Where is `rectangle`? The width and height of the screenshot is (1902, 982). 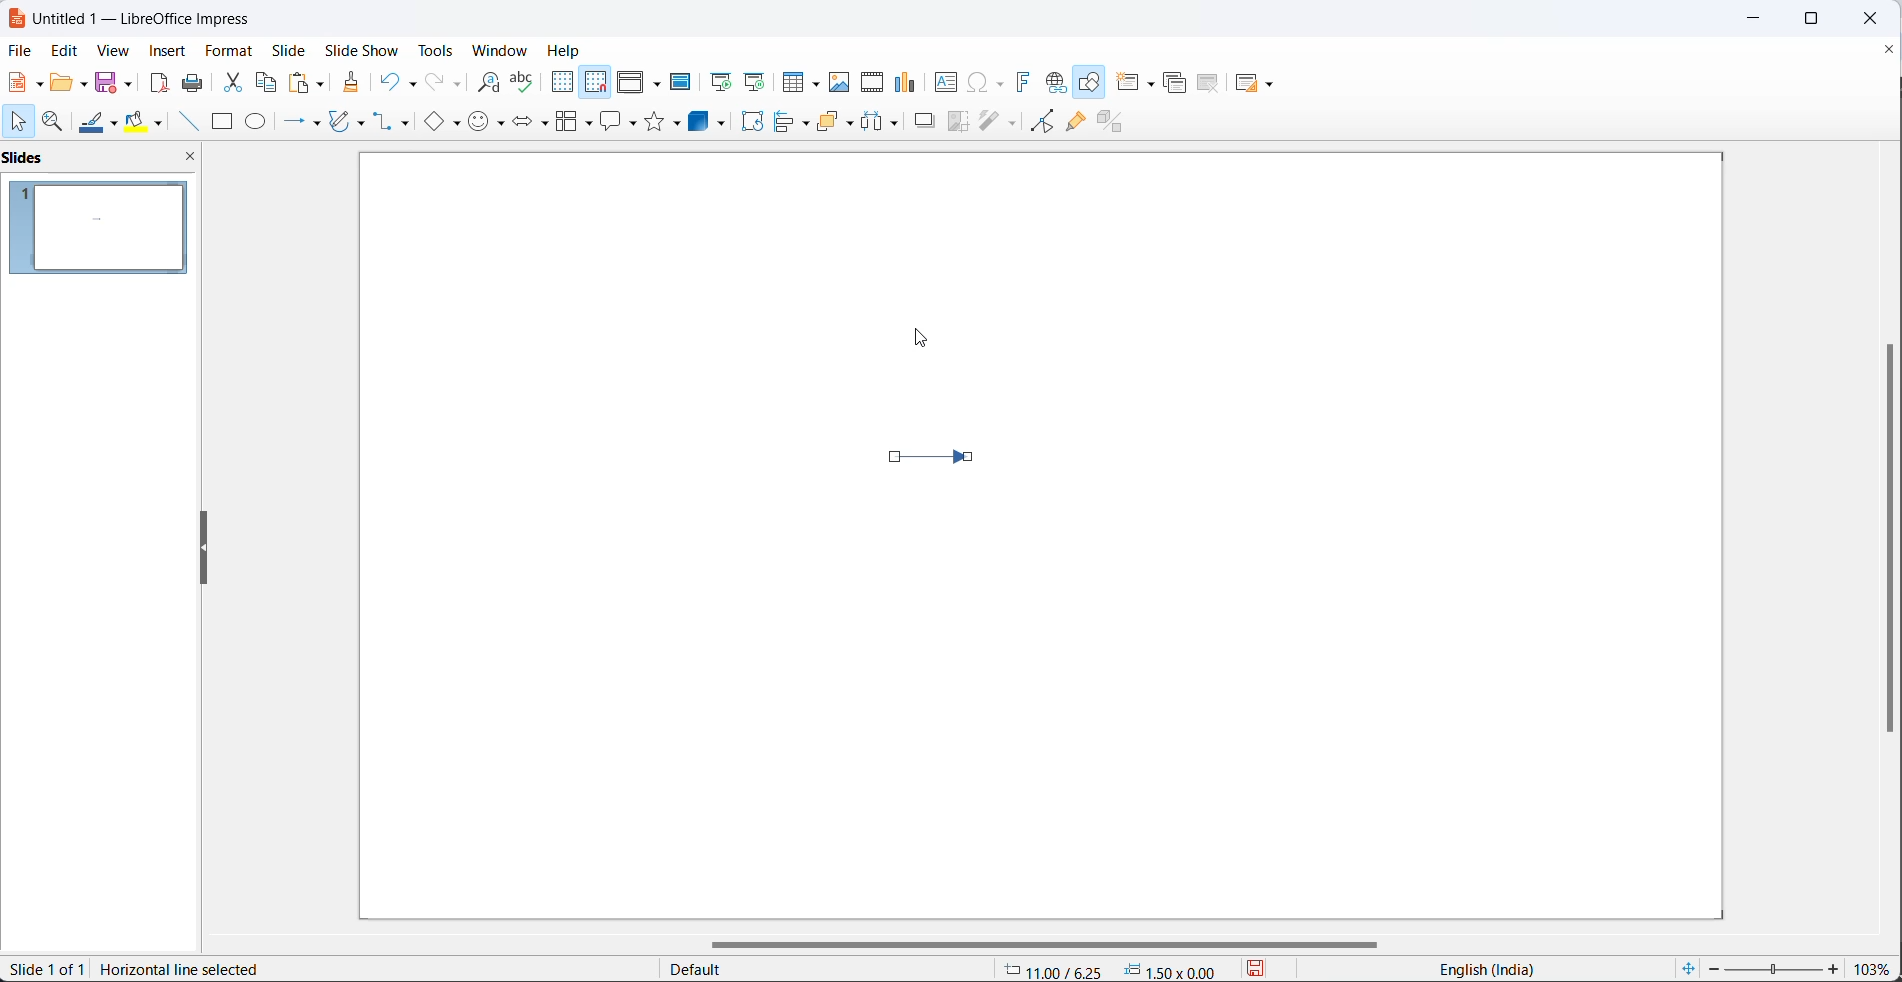 rectangle is located at coordinates (221, 122).